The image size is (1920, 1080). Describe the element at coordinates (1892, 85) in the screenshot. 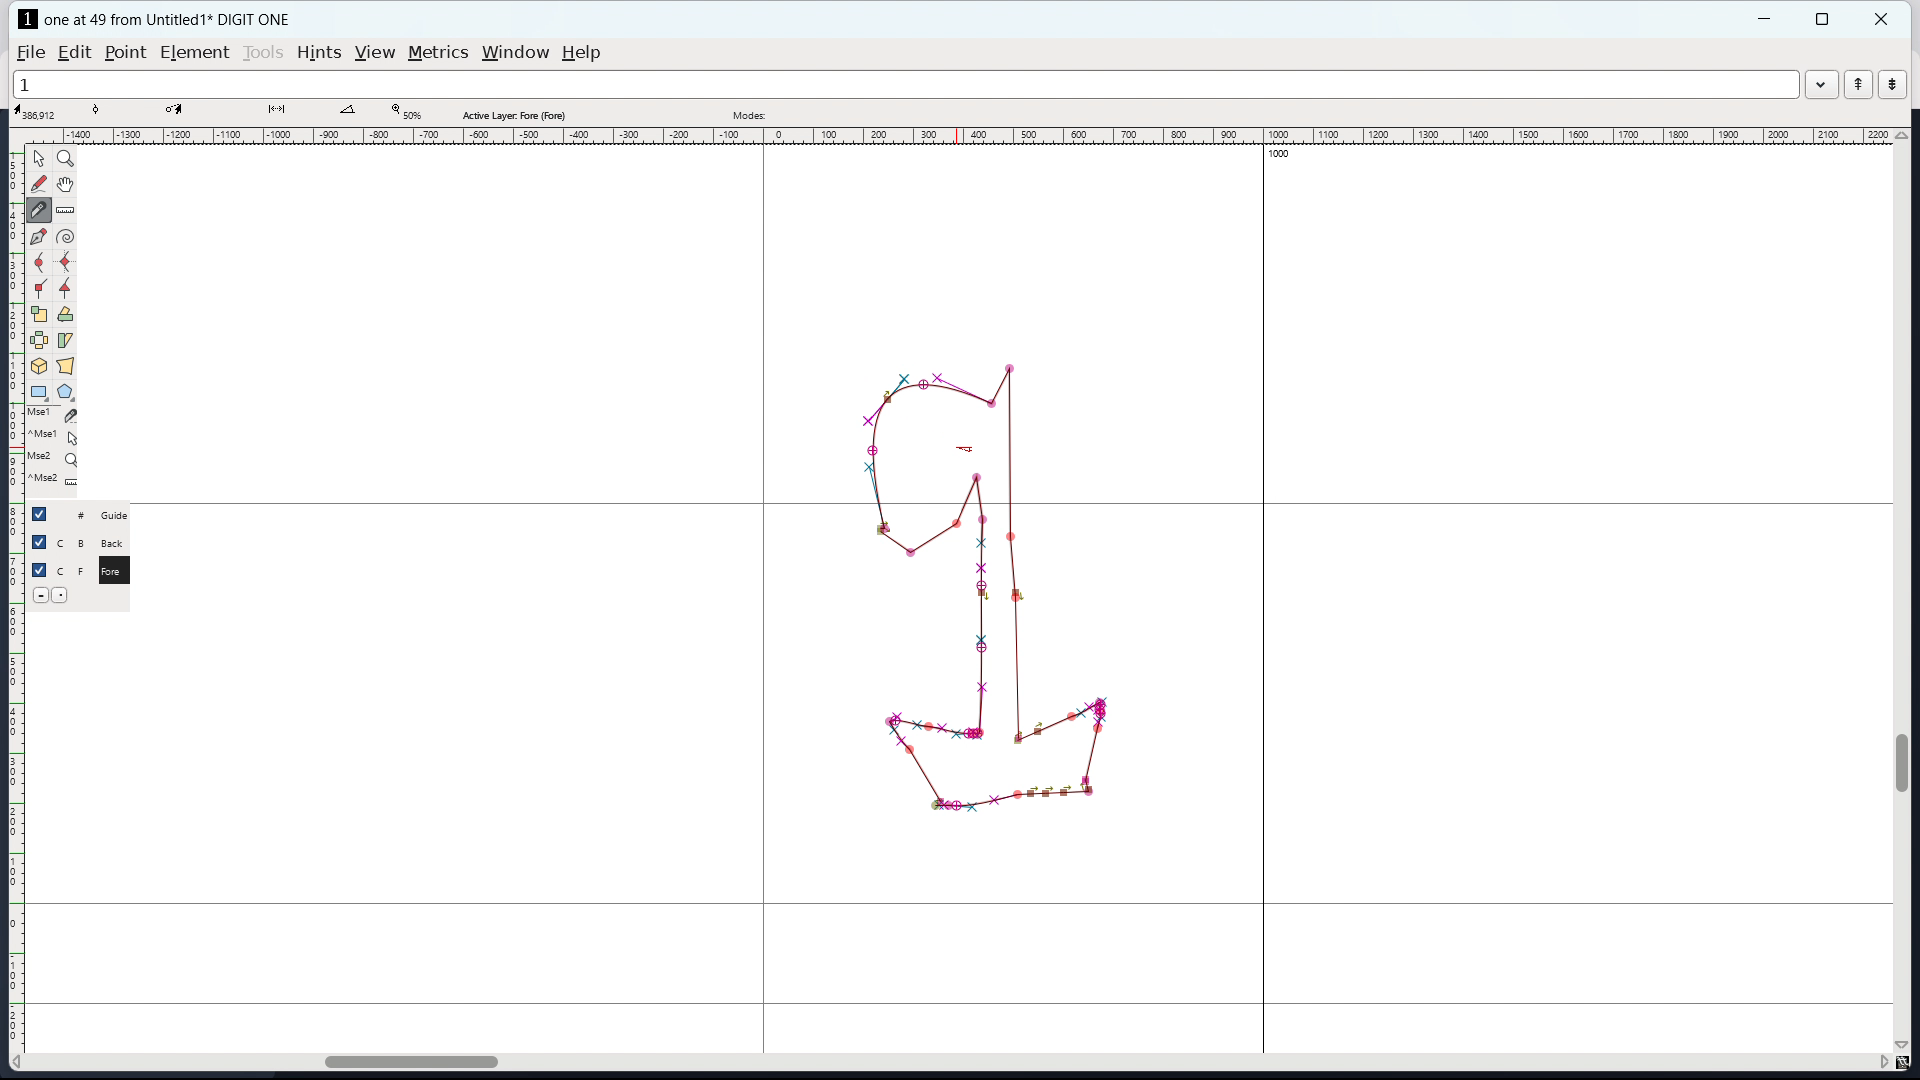

I see `next word in the current word list` at that location.